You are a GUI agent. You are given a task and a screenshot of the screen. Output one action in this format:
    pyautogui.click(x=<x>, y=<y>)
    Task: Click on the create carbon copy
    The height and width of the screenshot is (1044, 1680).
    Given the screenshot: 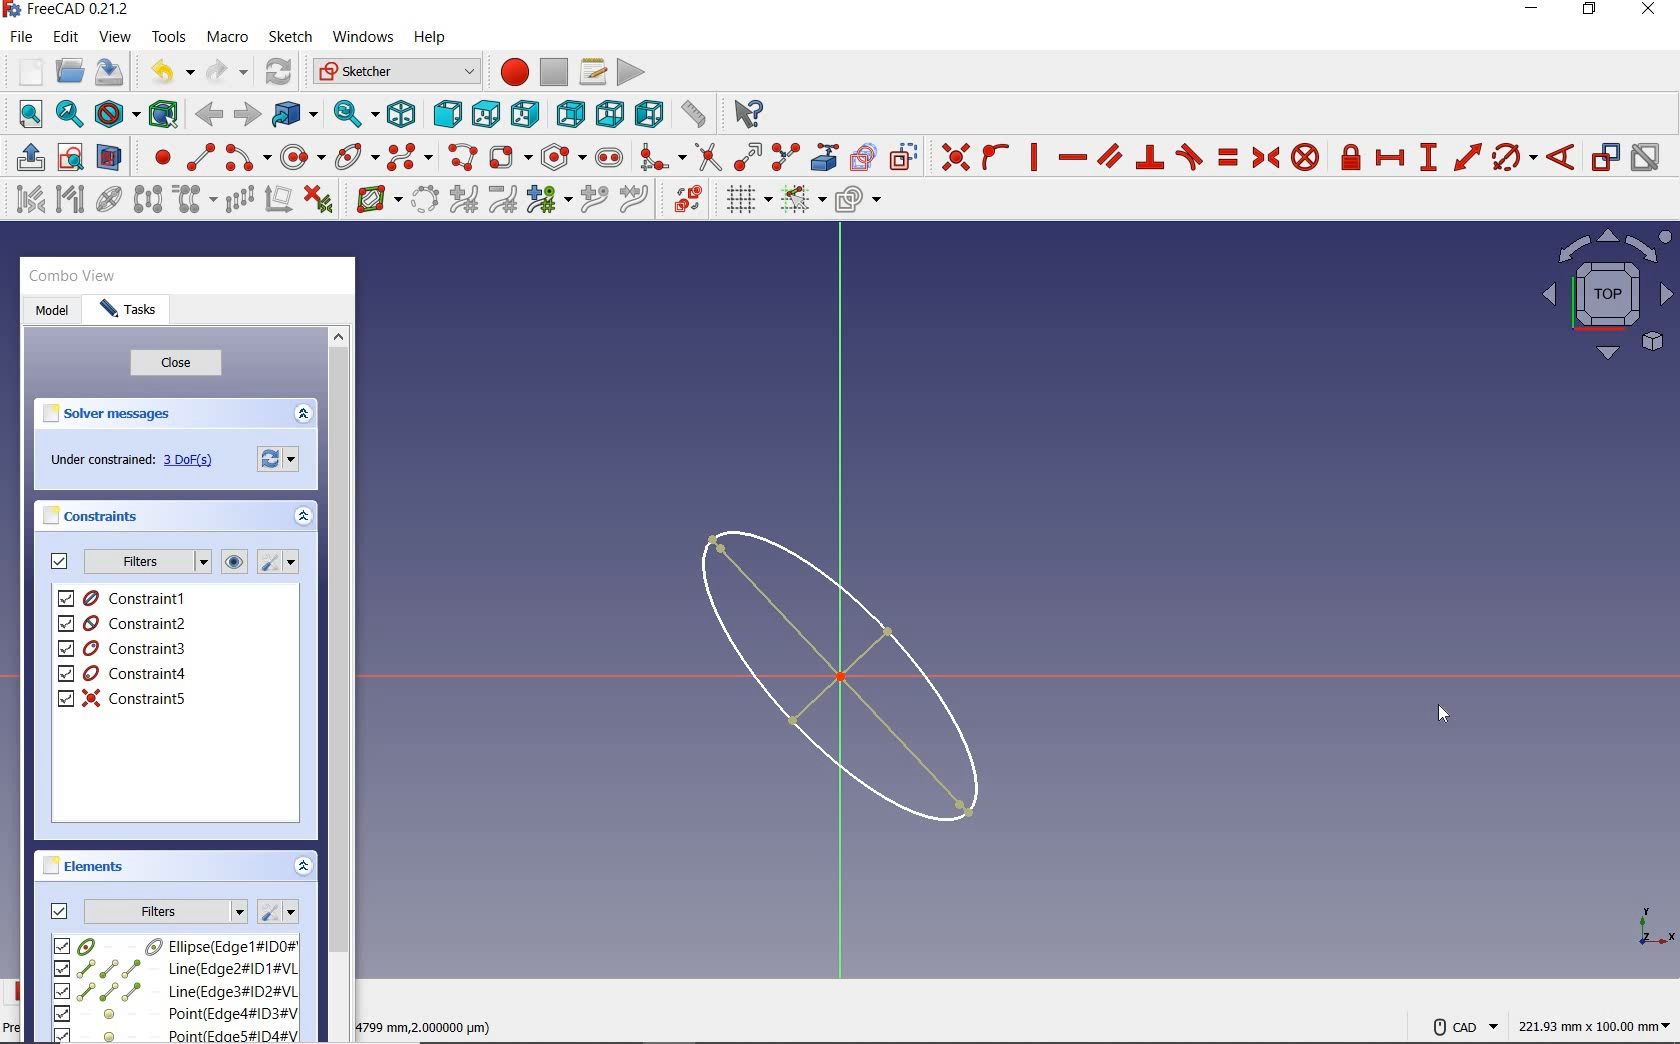 What is the action you would take?
    pyautogui.click(x=864, y=155)
    